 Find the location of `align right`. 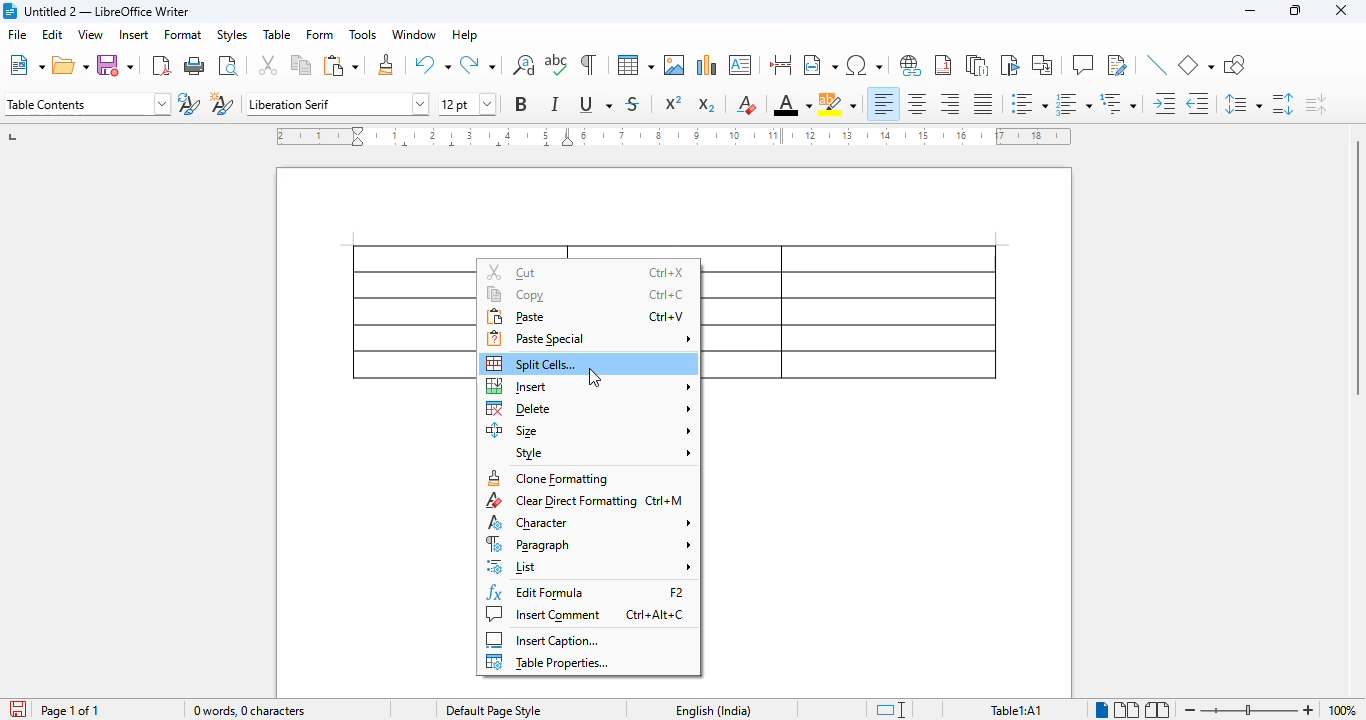

align right is located at coordinates (949, 104).